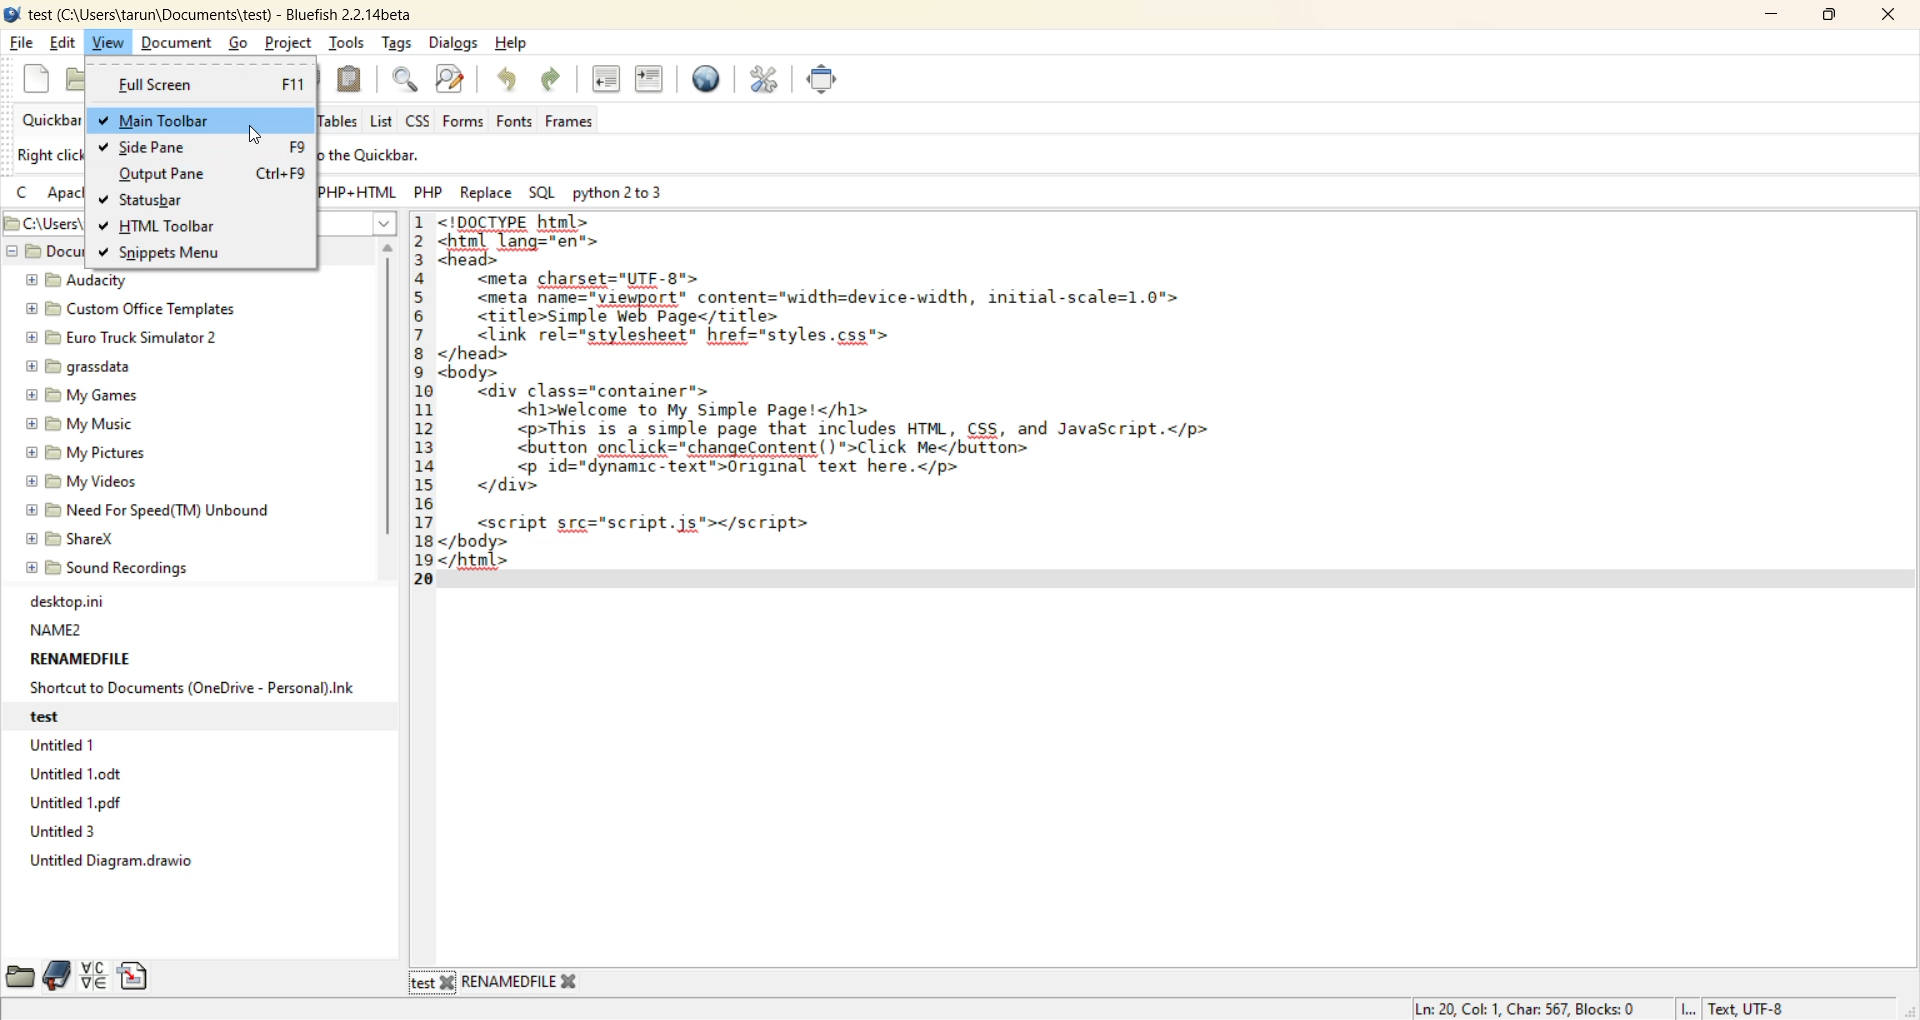  What do you see at coordinates (79, 424) in the screenshot?
I see `@ FB My Music` at bounding box center [79, 424].